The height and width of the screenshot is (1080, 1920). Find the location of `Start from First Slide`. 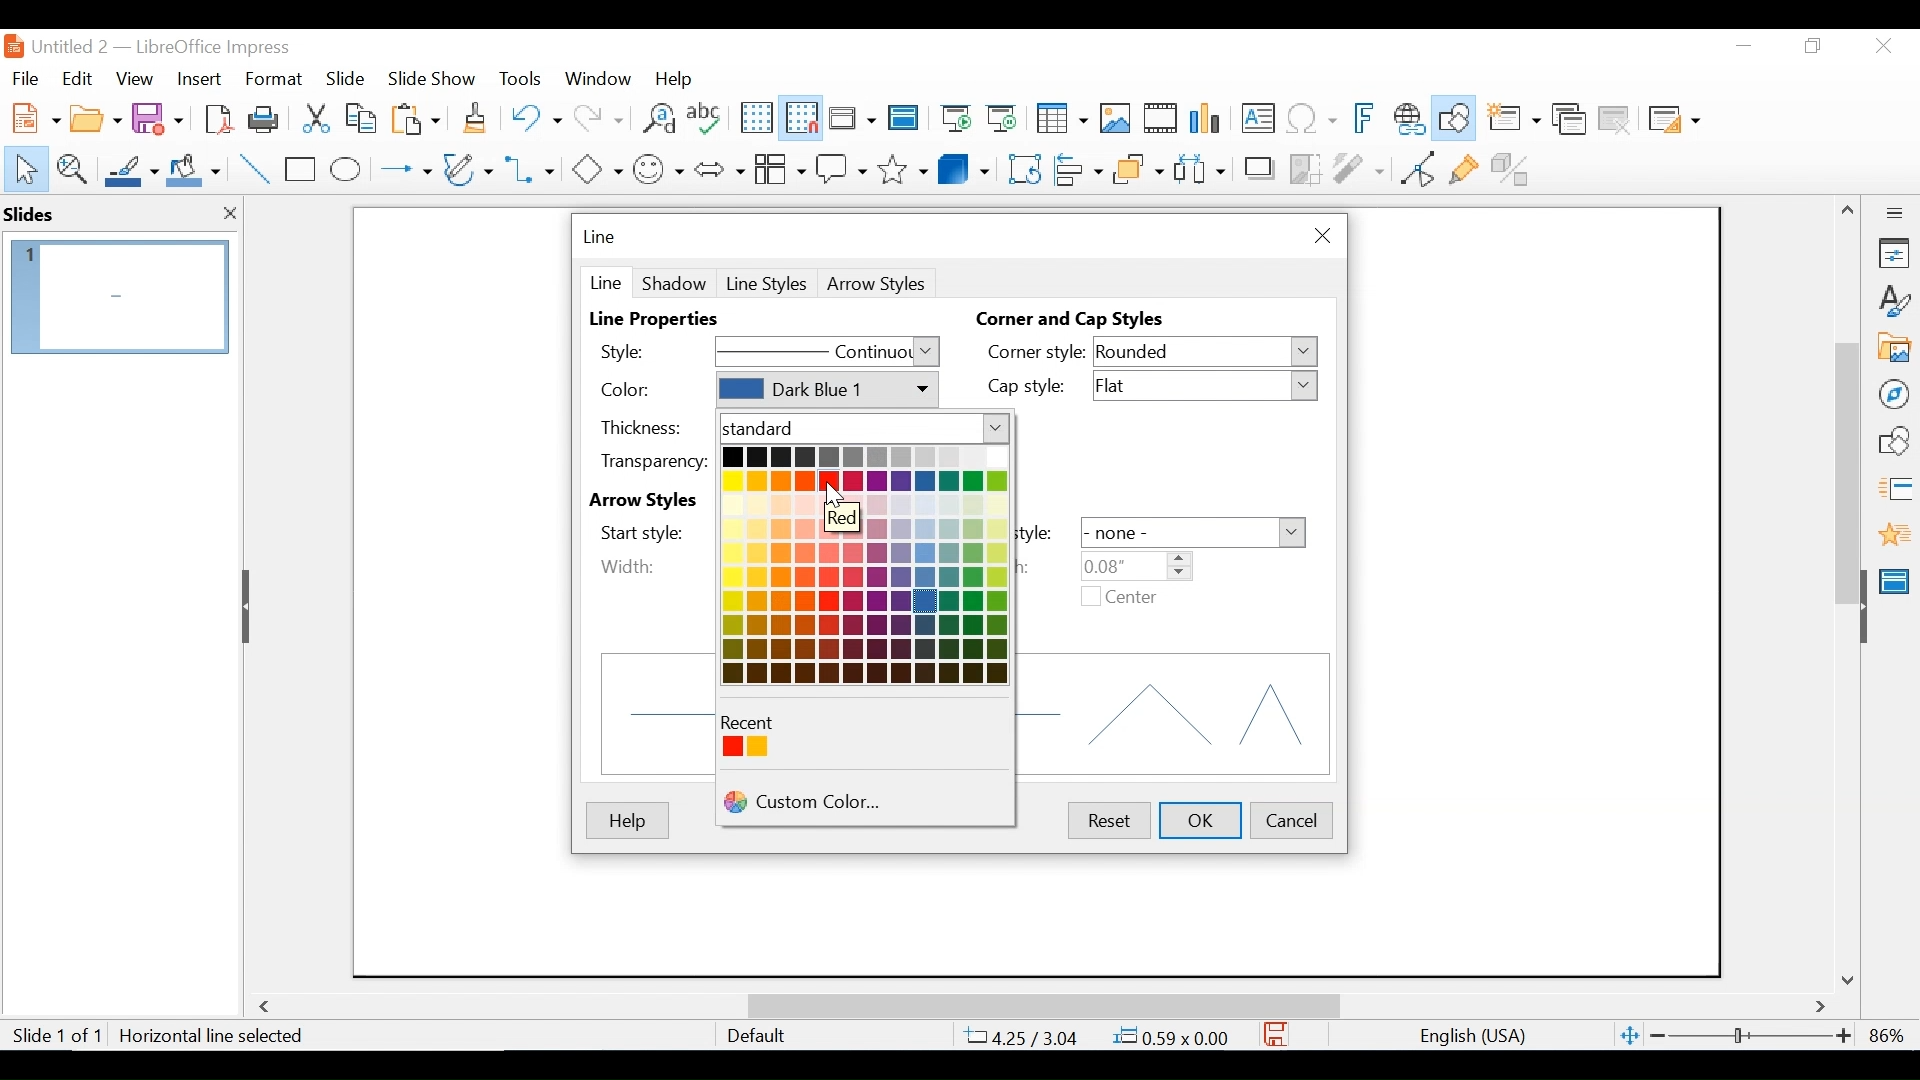

Start from First Slide is located at coordinates (953, 120).